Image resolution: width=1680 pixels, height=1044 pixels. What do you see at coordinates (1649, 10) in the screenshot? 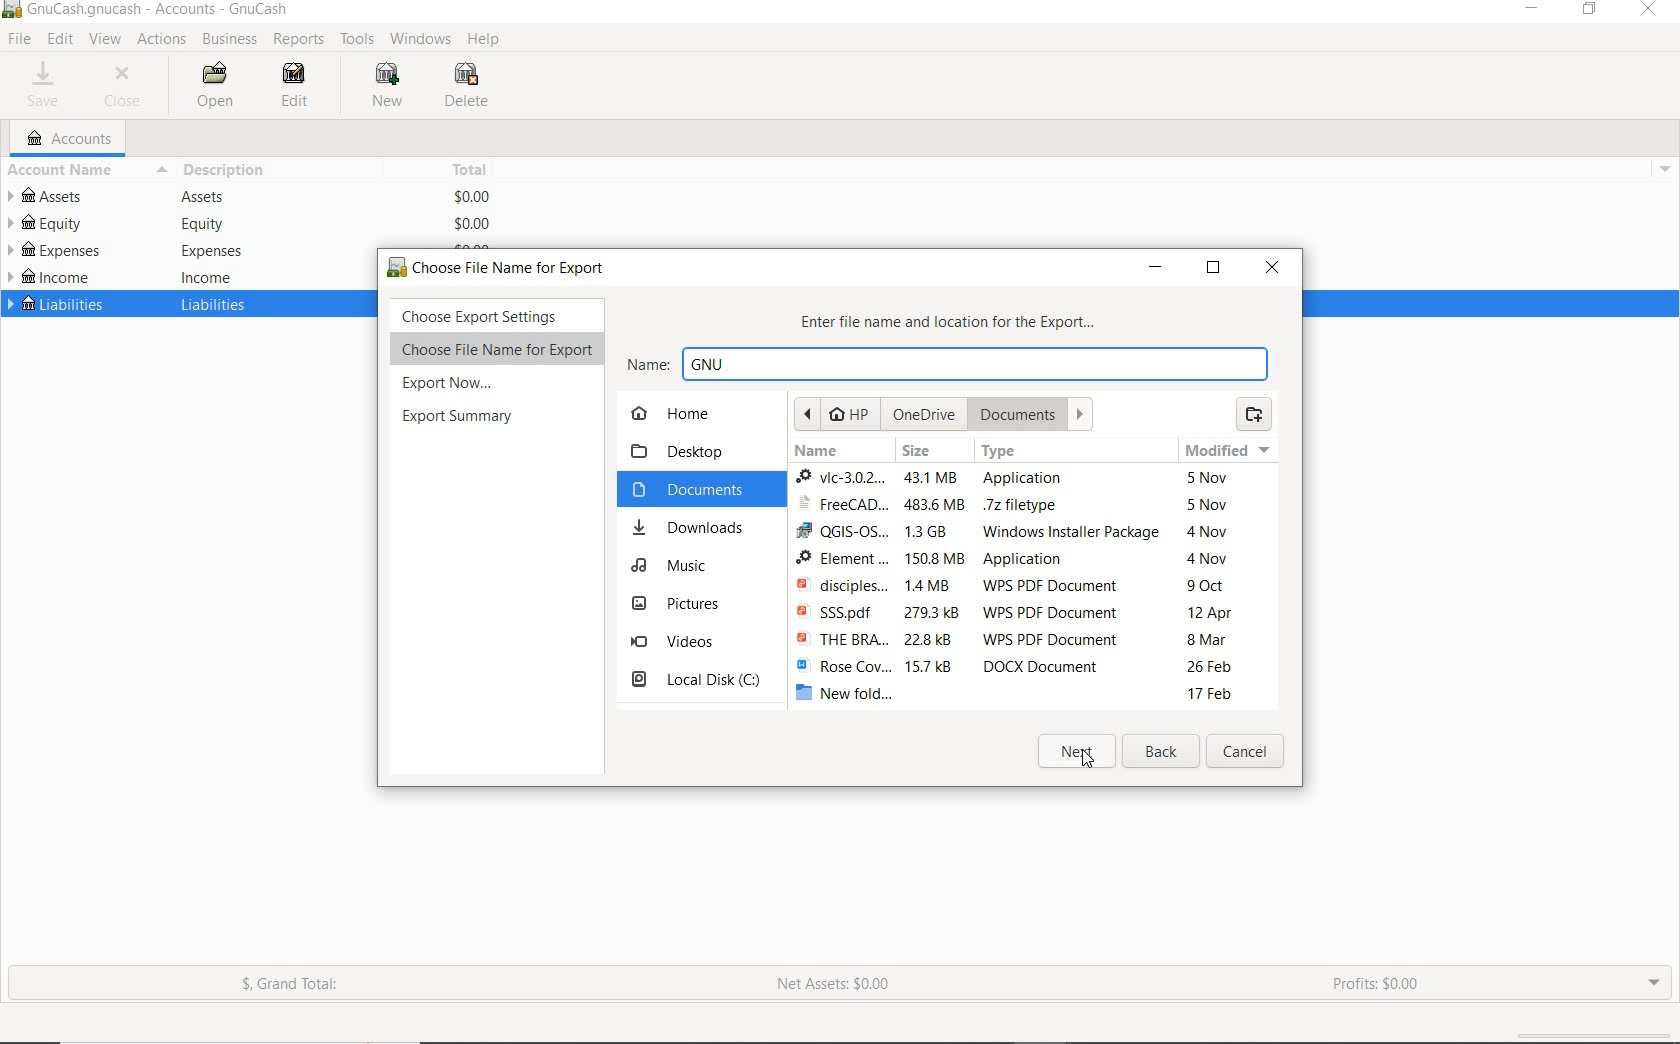
I see `CLOSE` at bounding box center [1649, 10].